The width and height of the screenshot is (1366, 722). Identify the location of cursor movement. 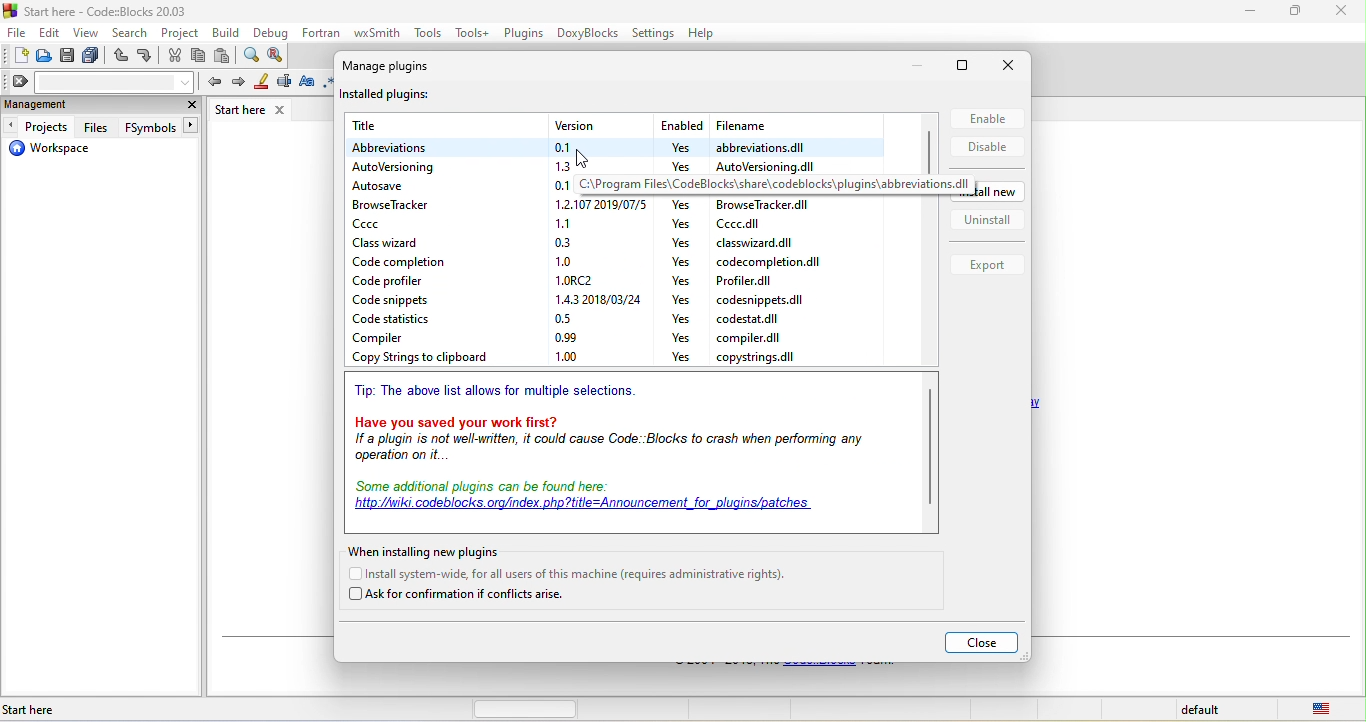
(584, 160).